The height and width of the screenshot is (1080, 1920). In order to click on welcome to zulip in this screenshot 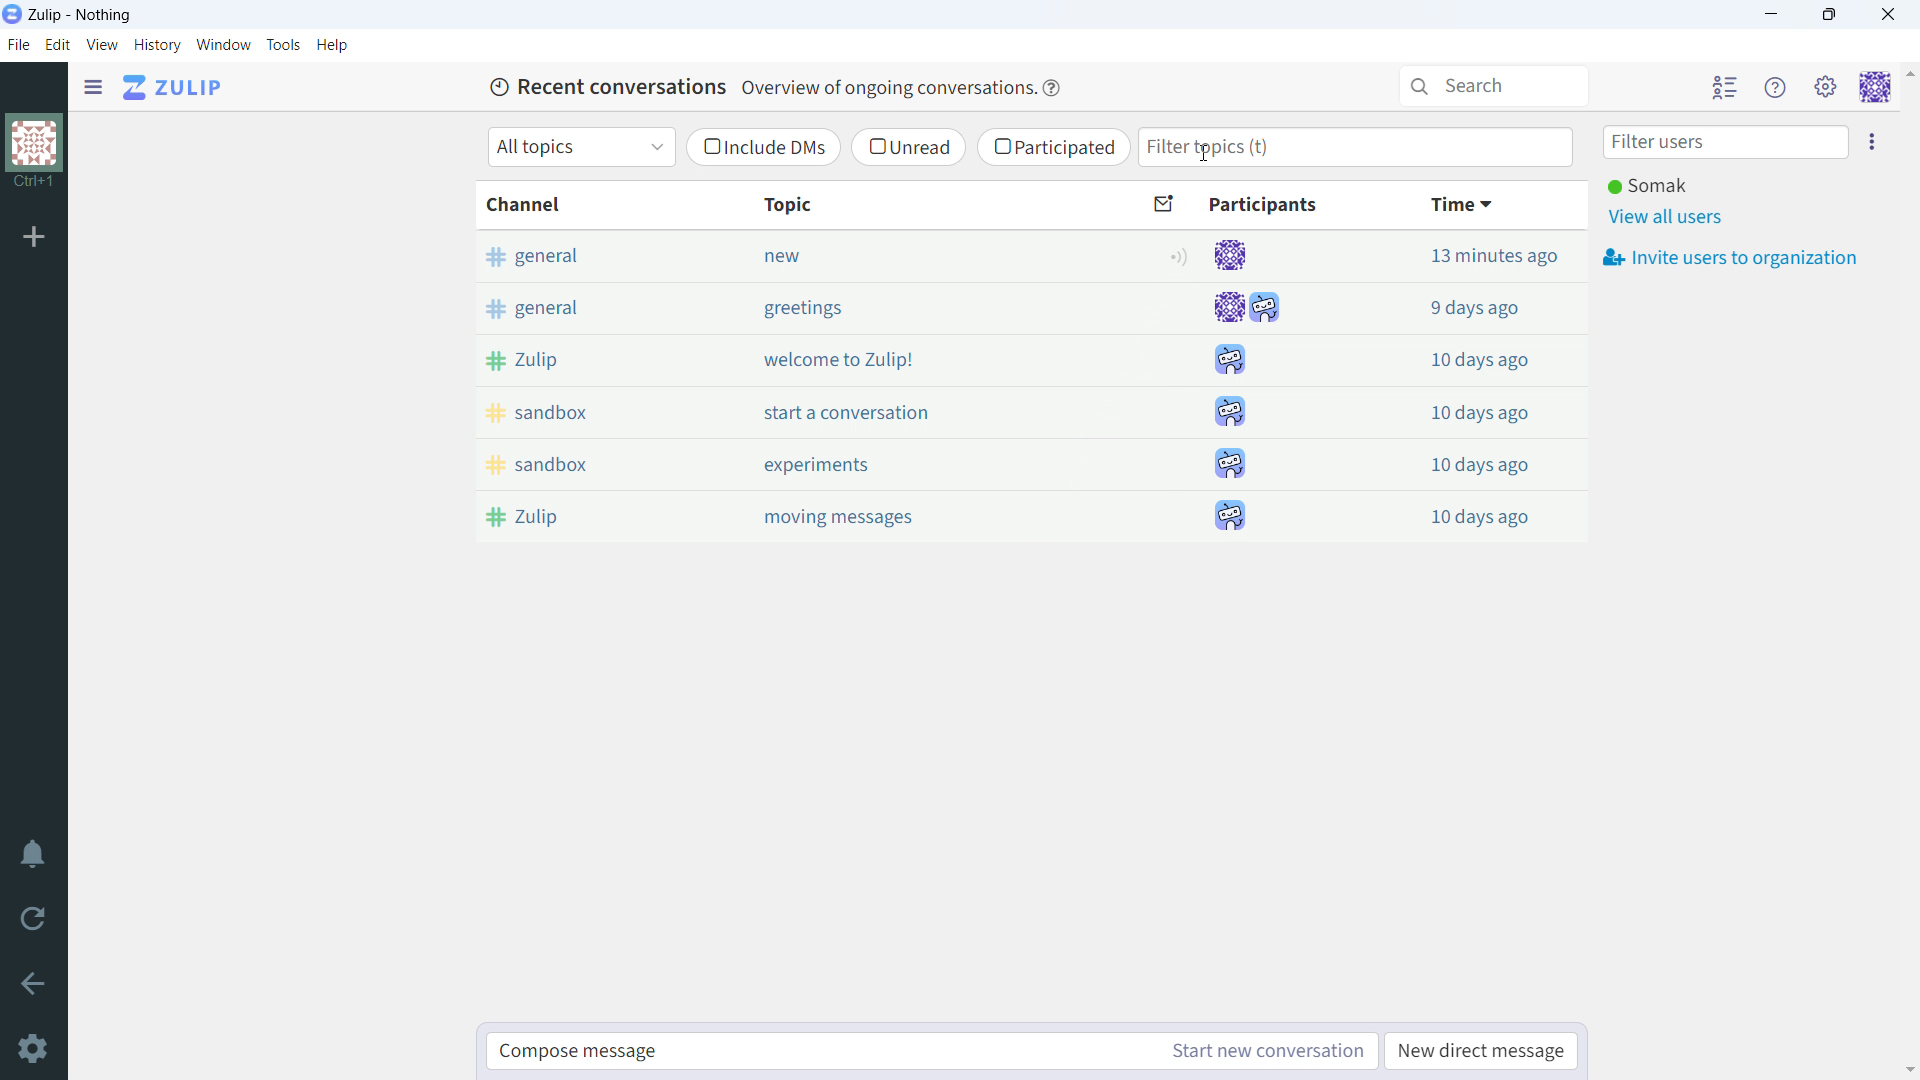, I will do `click(916, 359)`.